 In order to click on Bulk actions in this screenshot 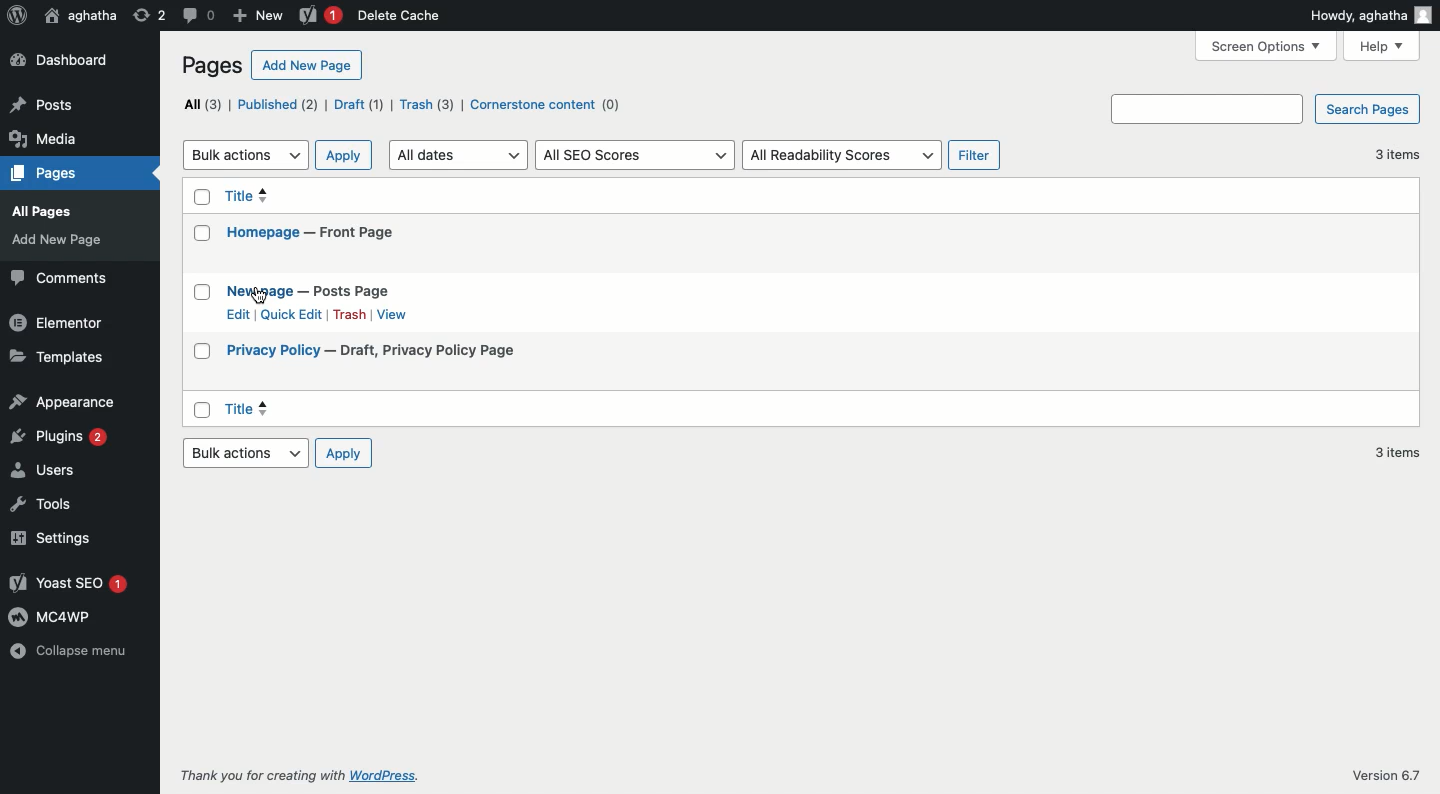, I will do `click(245, 155)`.